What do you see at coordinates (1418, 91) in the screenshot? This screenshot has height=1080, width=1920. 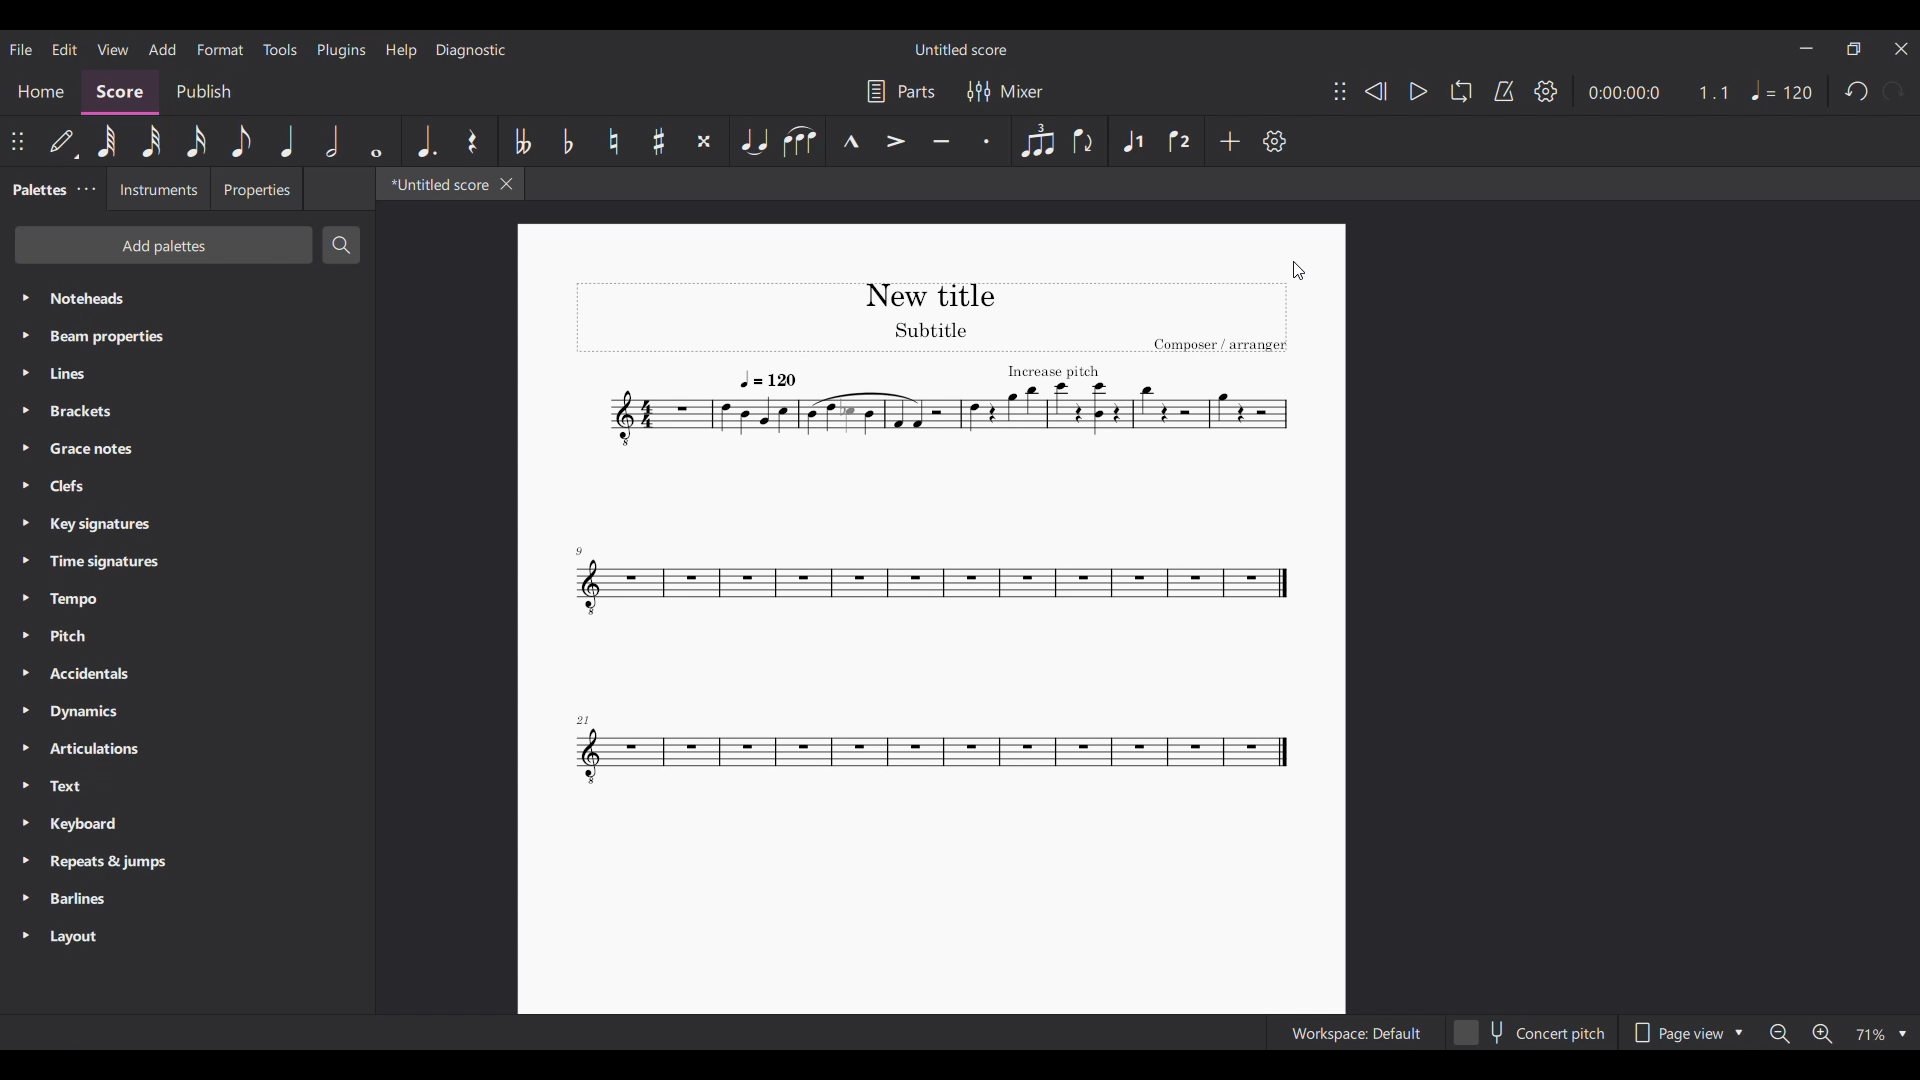 I see `Play` at bounding box center [1418, 91].